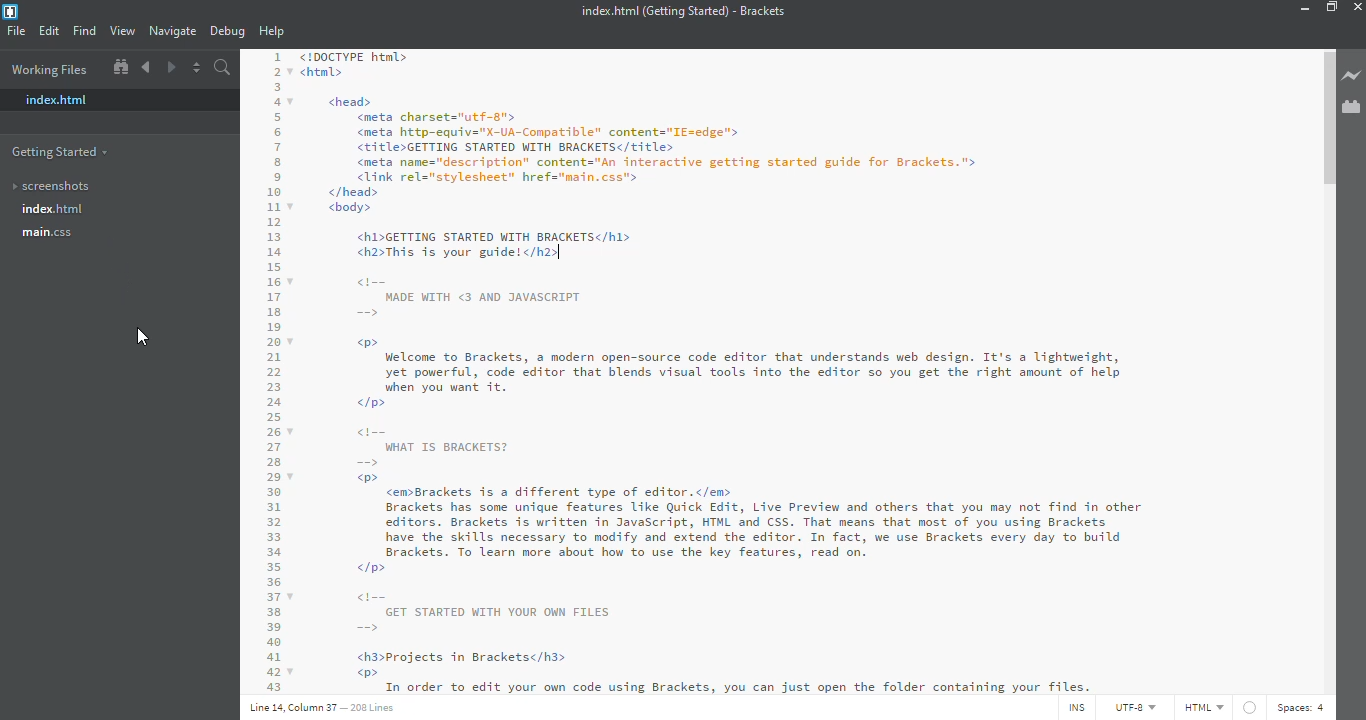 The image size is (1366, 720). Describe the element at coordinates (123, 31) in the screenshot. I see `view` at that location.